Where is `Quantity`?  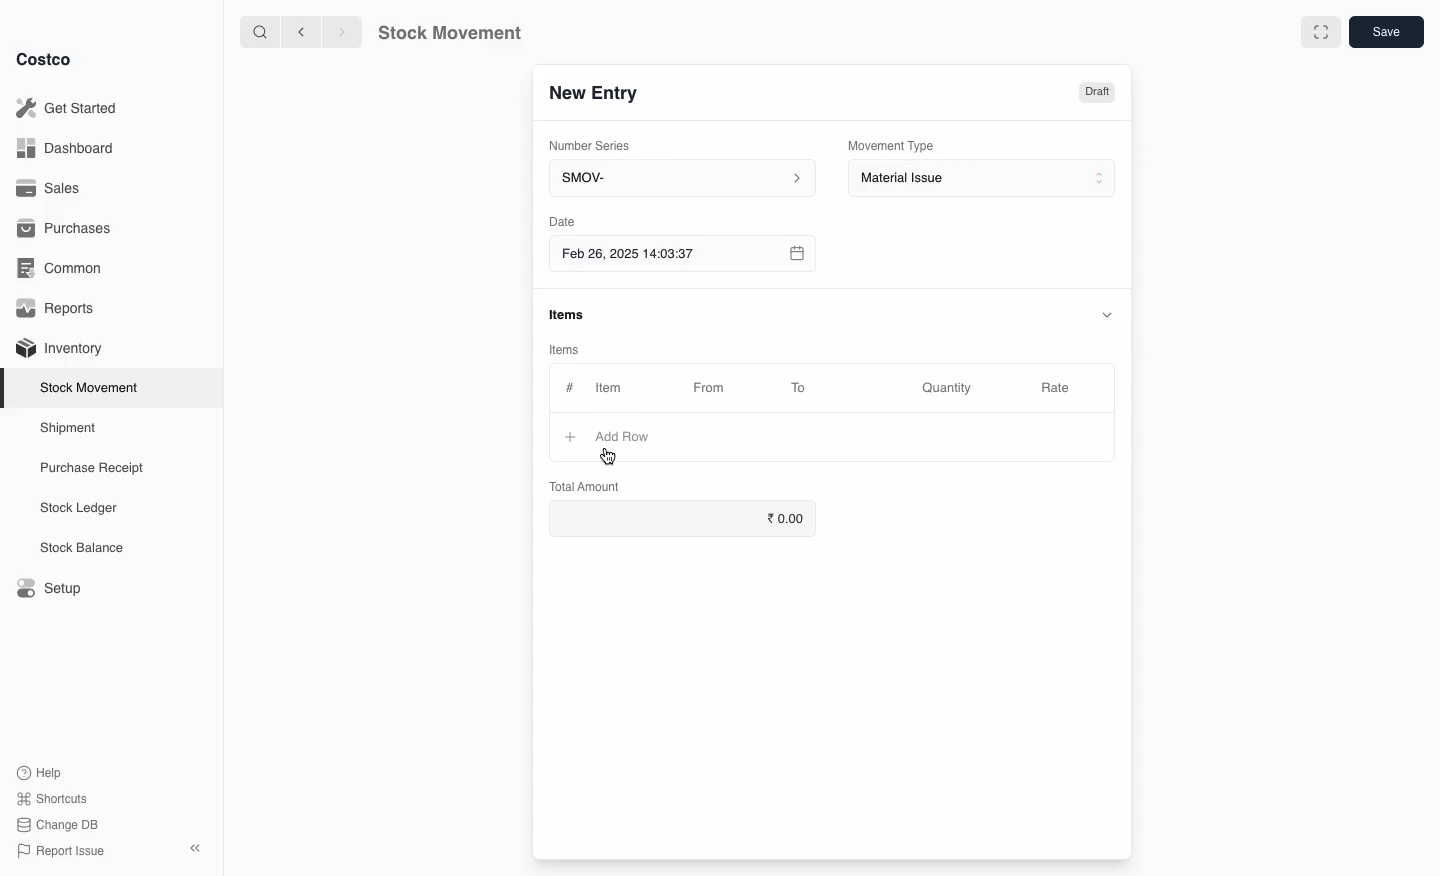
Quantity is located at coordinates (950, 389).